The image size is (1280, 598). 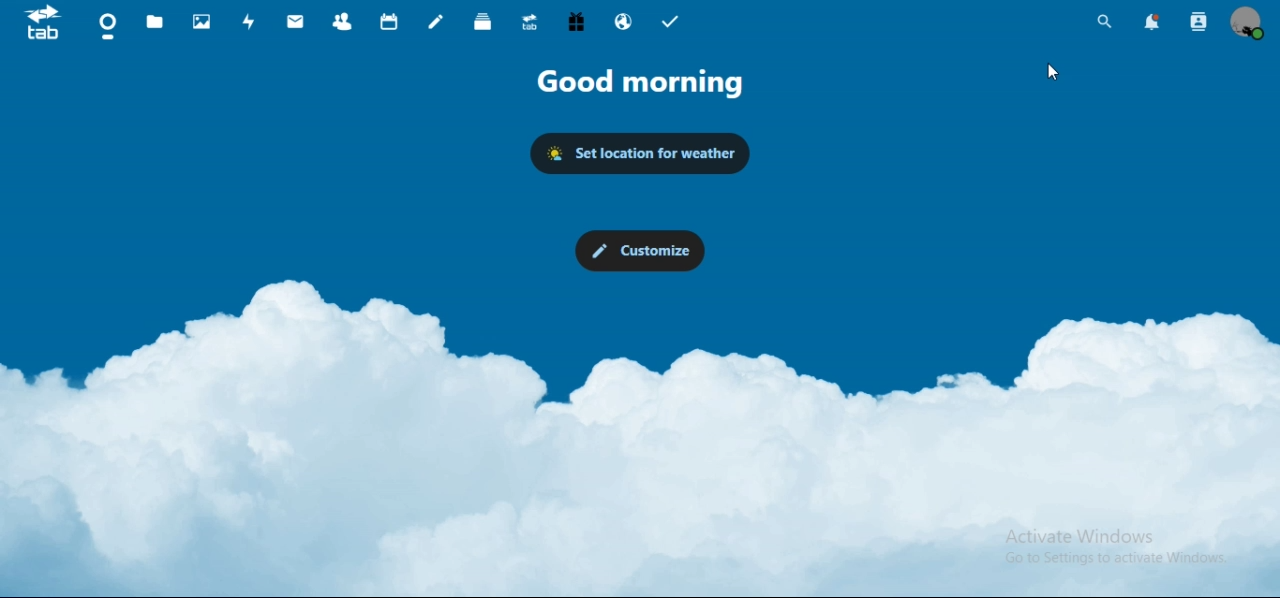 What do you see at coordinates (1198, 21) in the screenshot?
I see `search contacts` at bounding box center [1198, 21].